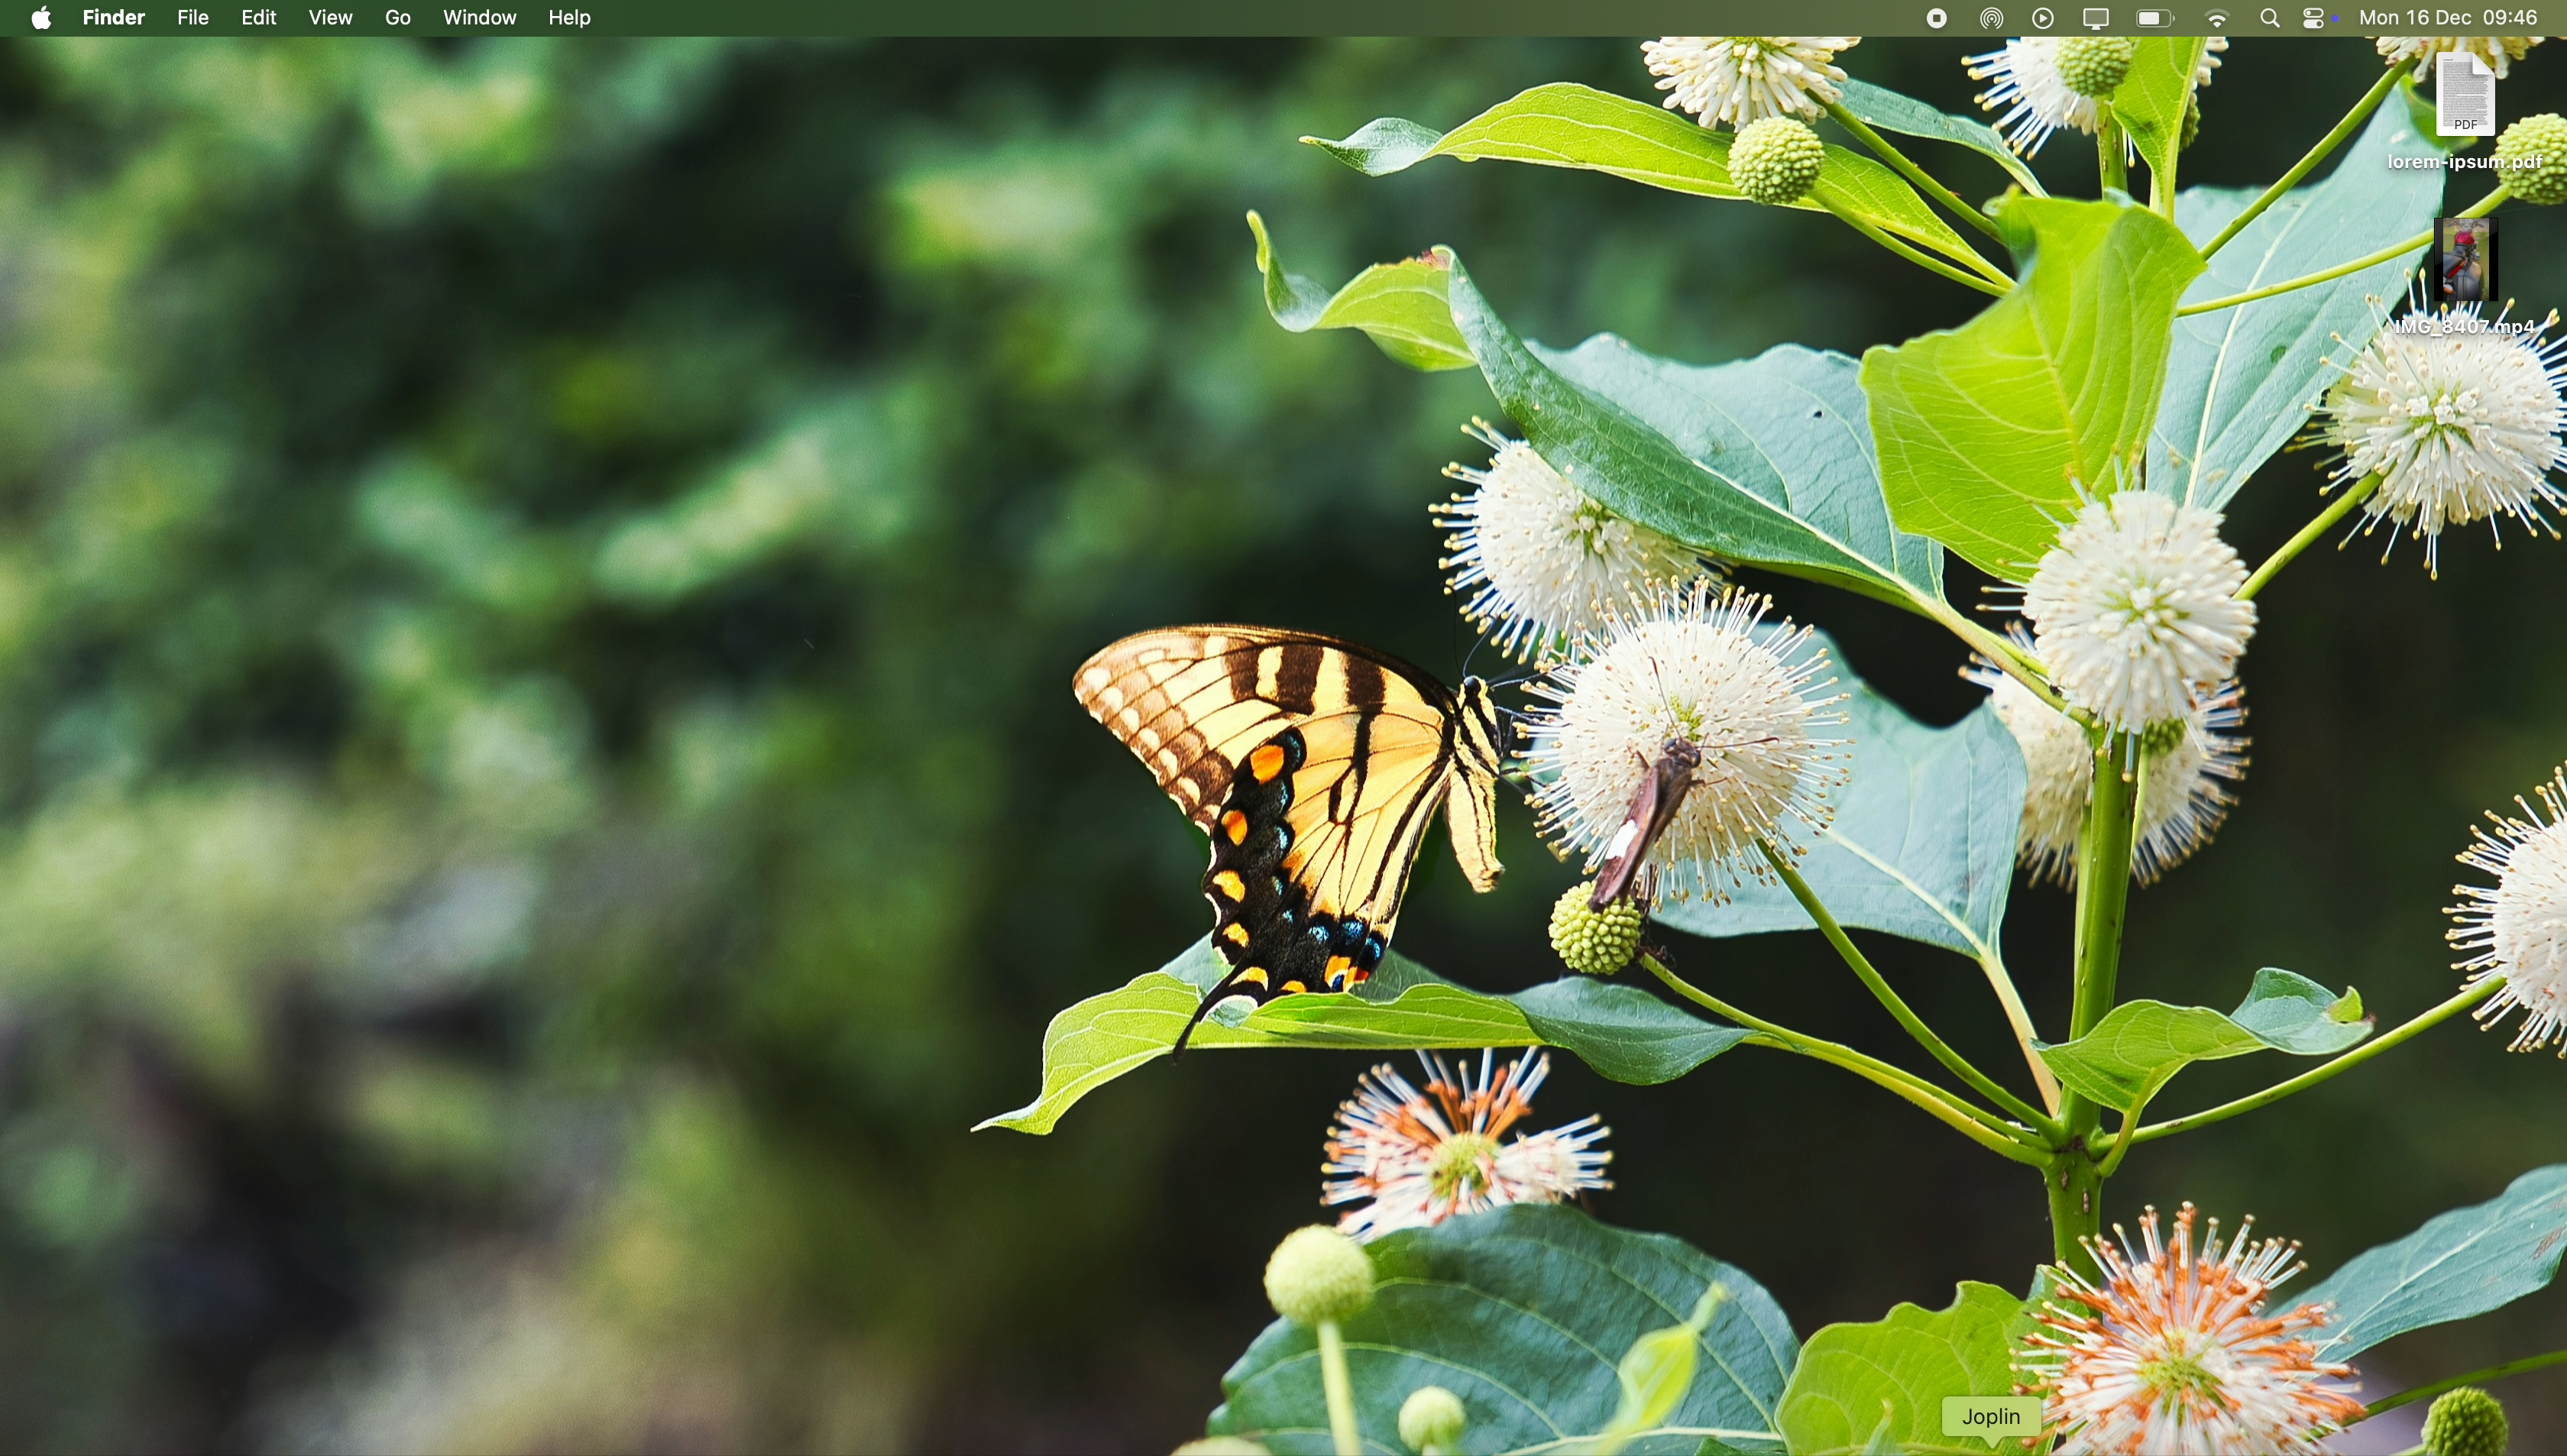 The image size is (2567, 1456). I want to click on click on file, so click(192, 21).